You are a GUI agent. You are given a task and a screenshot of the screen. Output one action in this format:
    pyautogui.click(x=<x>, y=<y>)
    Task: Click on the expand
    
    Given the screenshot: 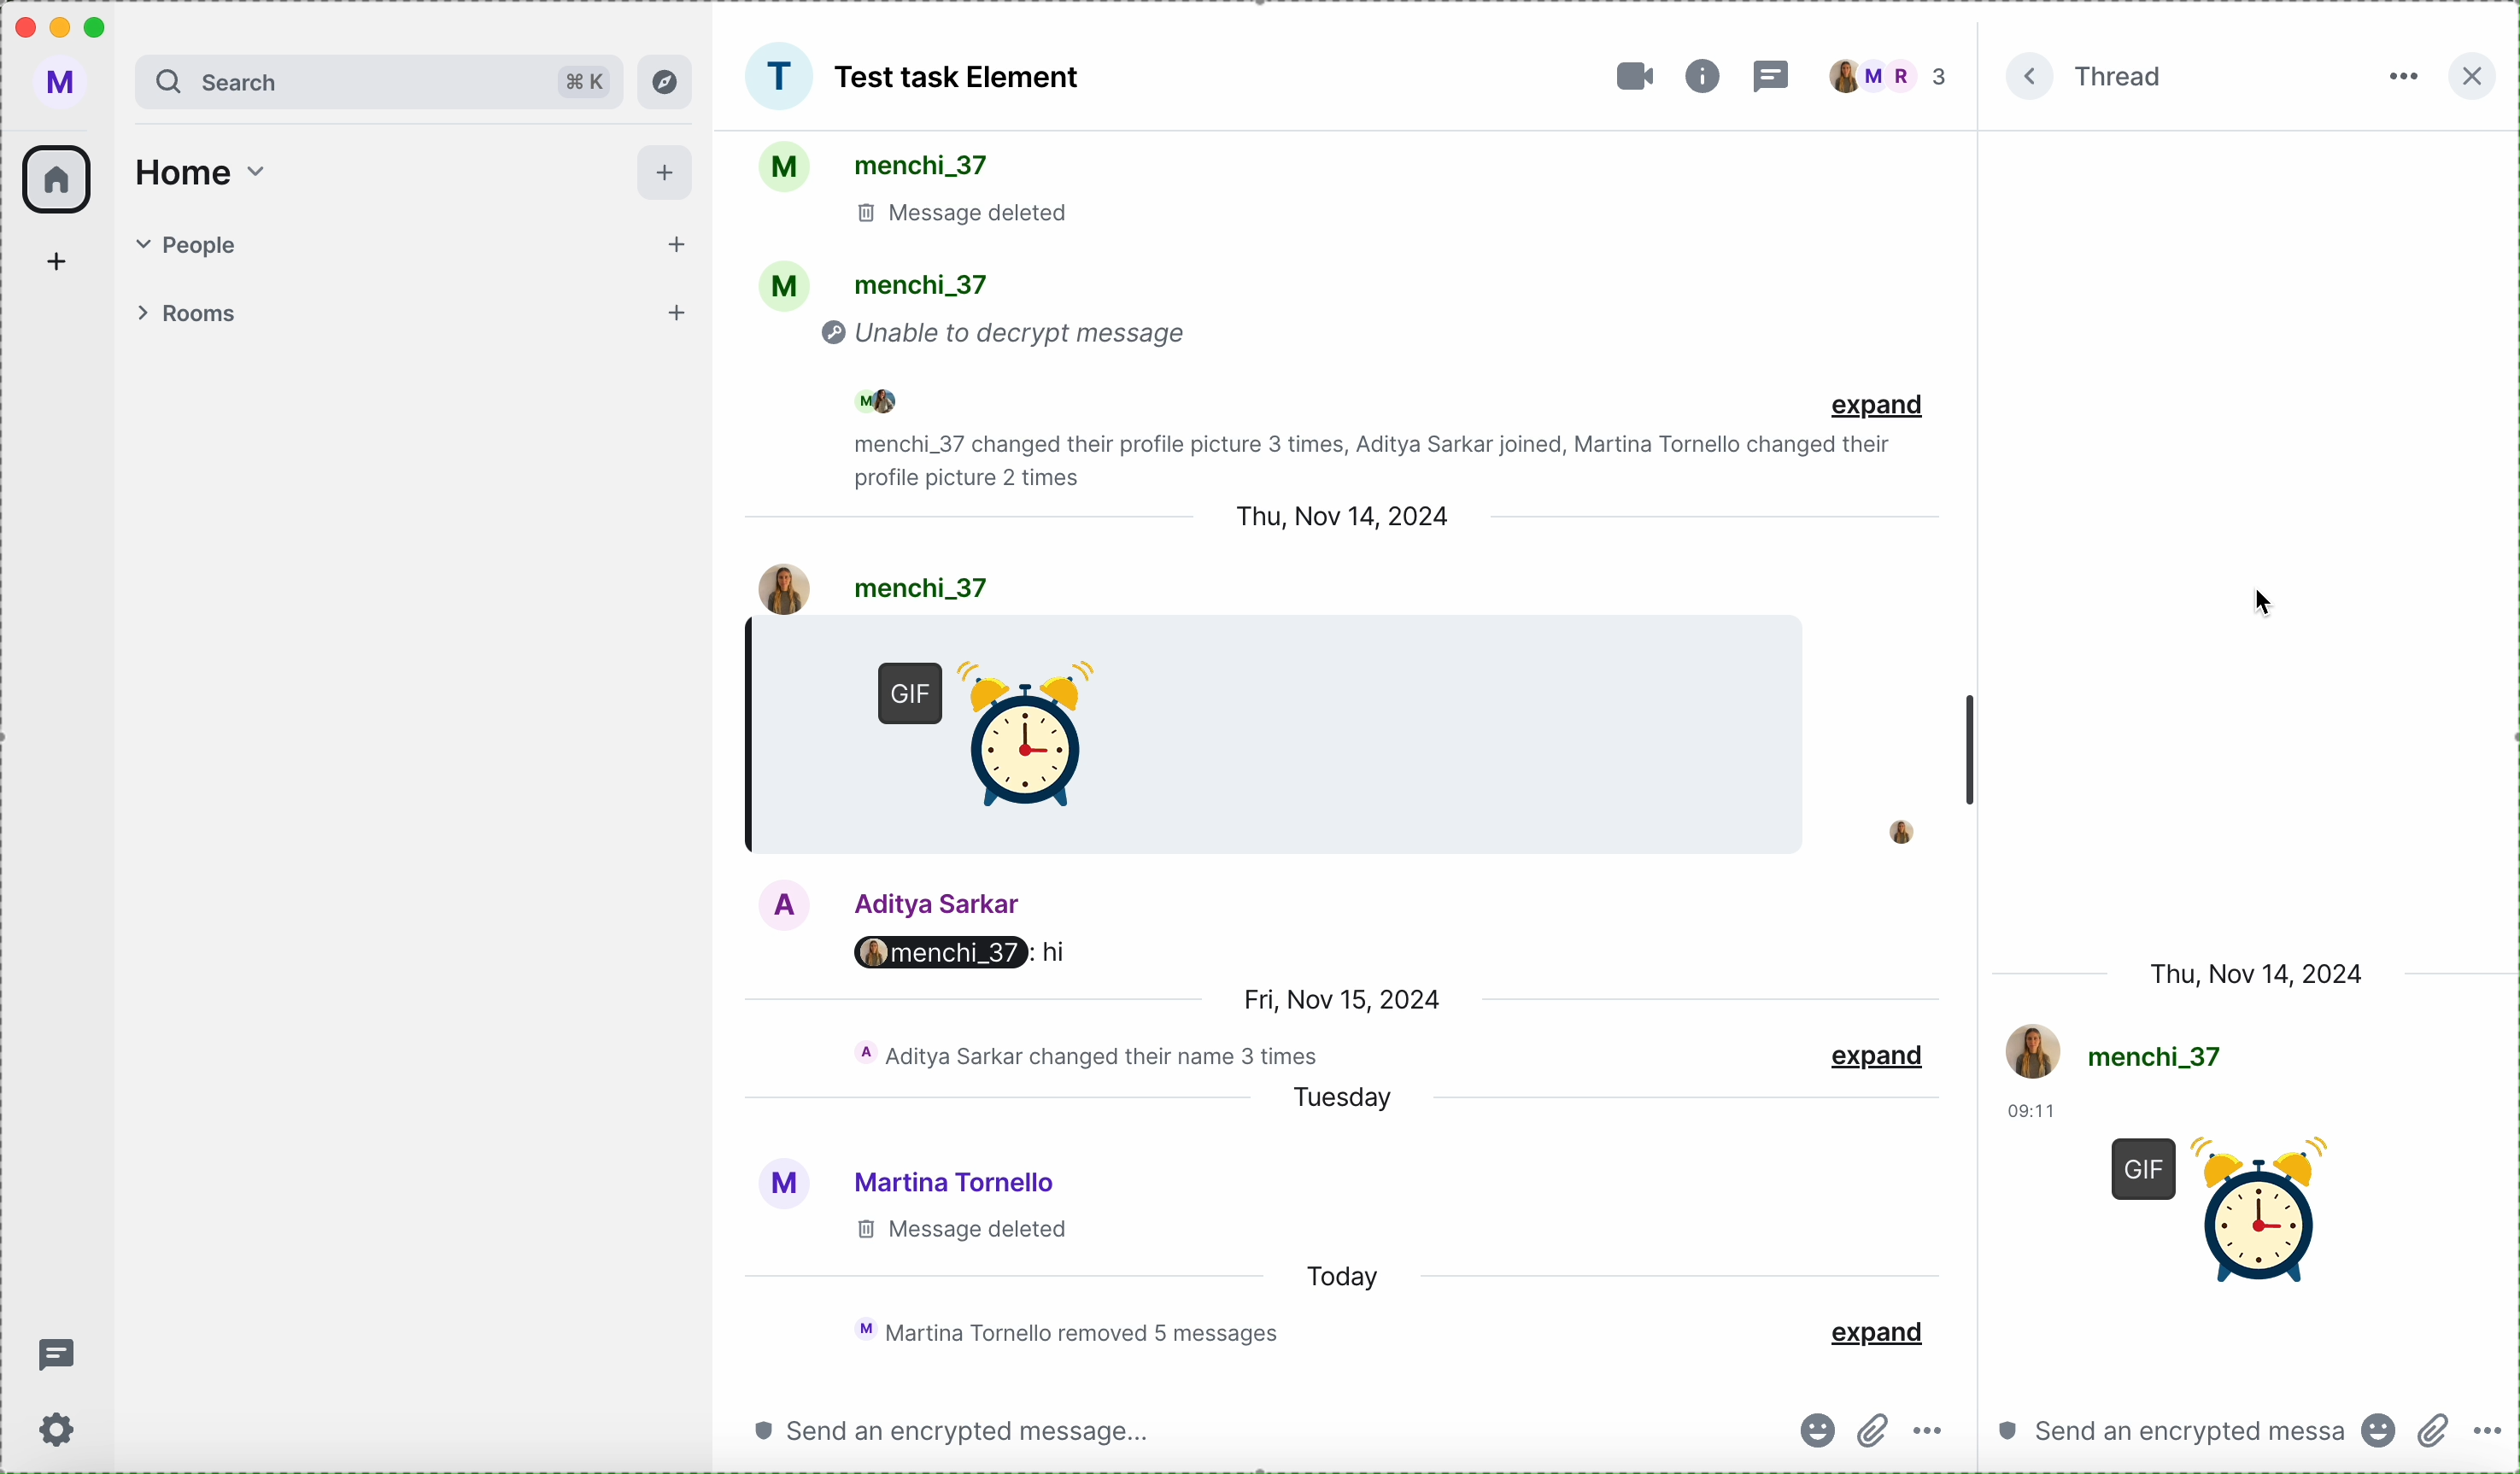 What is the action you would take?
    pyautogui.click(x=2033, y=79)
    